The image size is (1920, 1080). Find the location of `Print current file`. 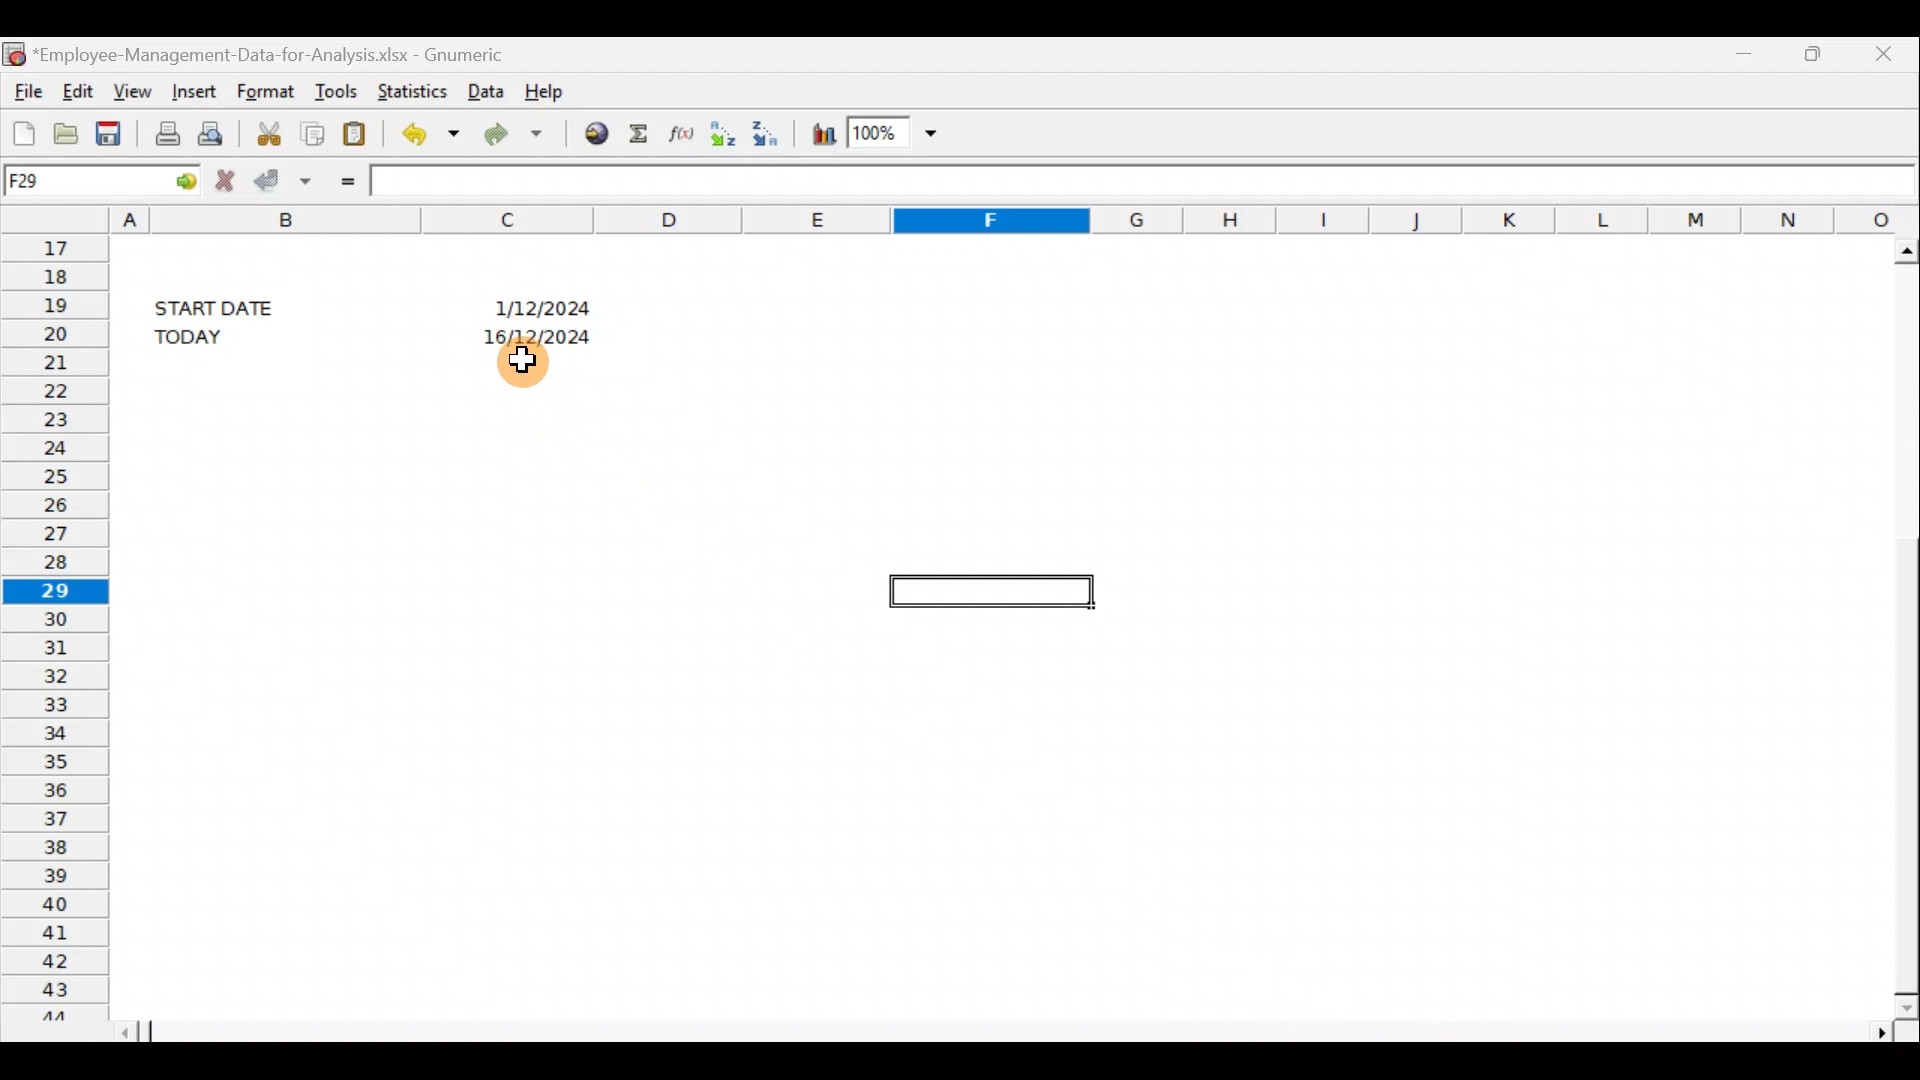

Print current file is located at coordinates (163, 132).